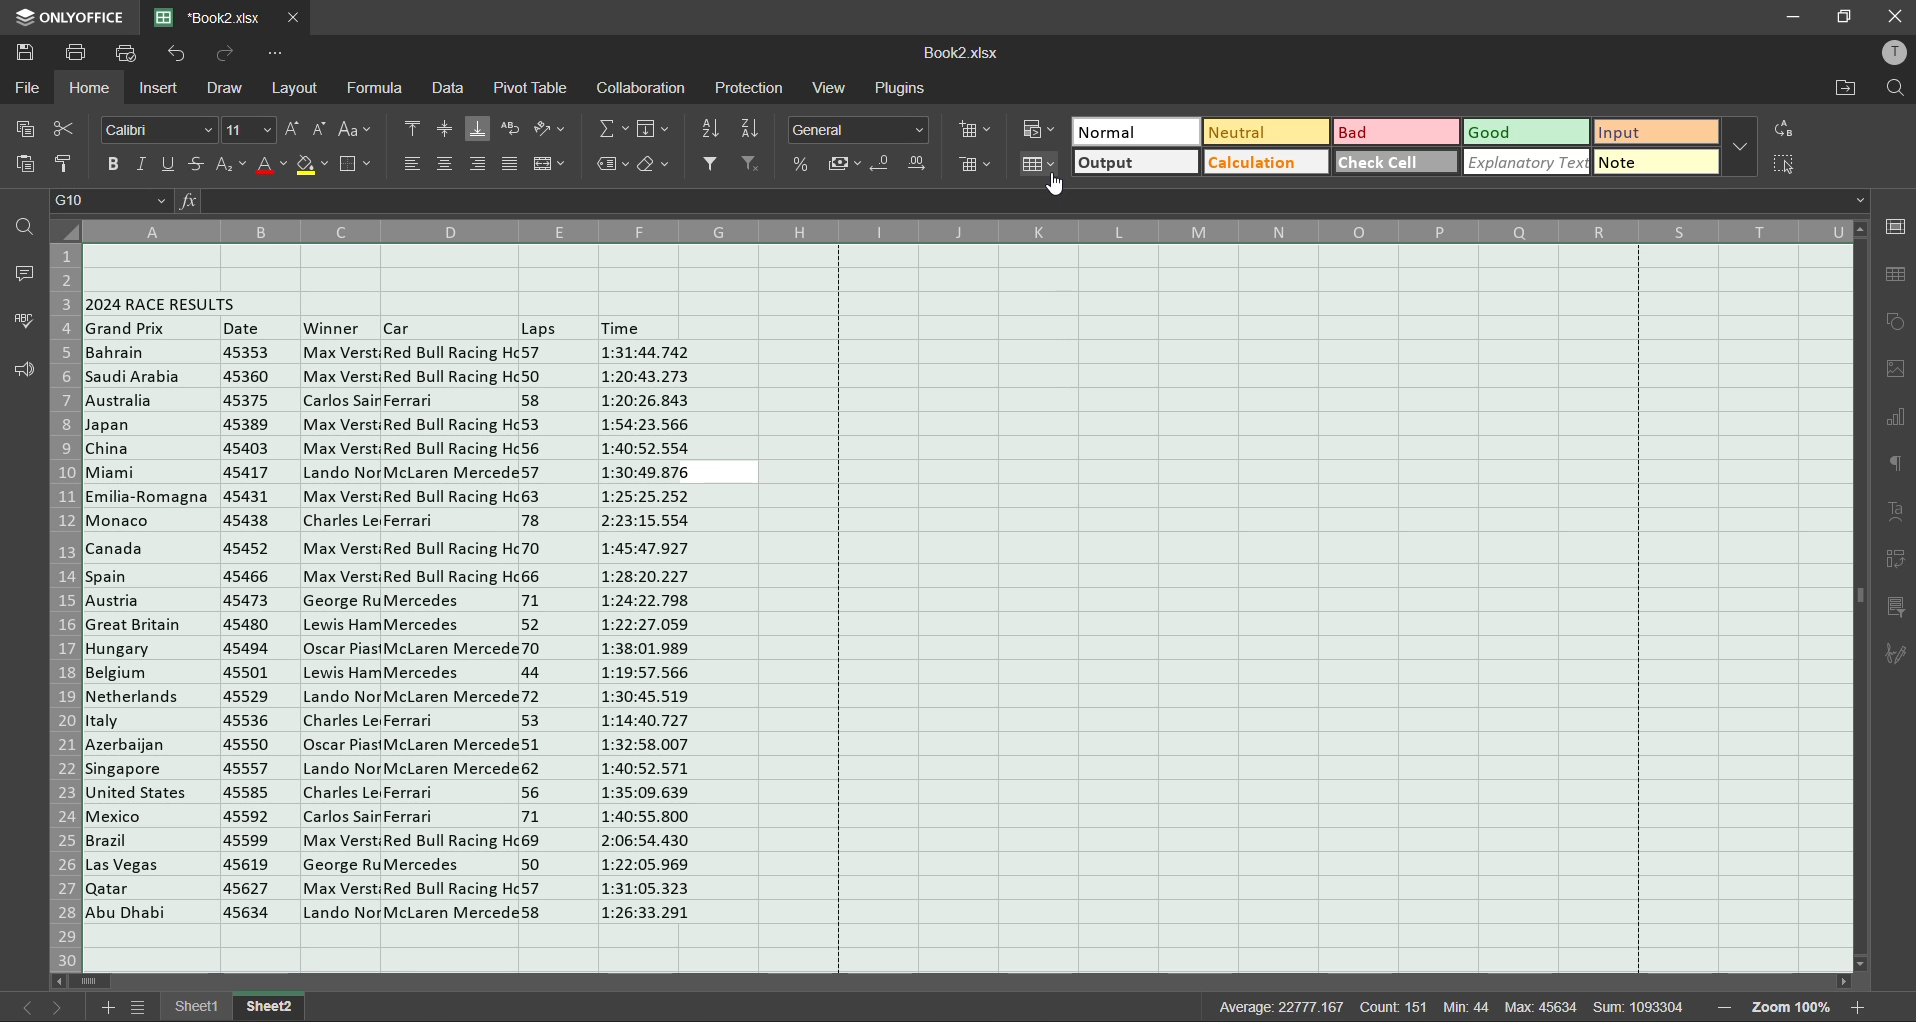 This screenshot has height=1022, width=1916. What do you see at coordinates (1740, 147) in the screenshot?
I see `more options` at bounding box center [1740, 147].